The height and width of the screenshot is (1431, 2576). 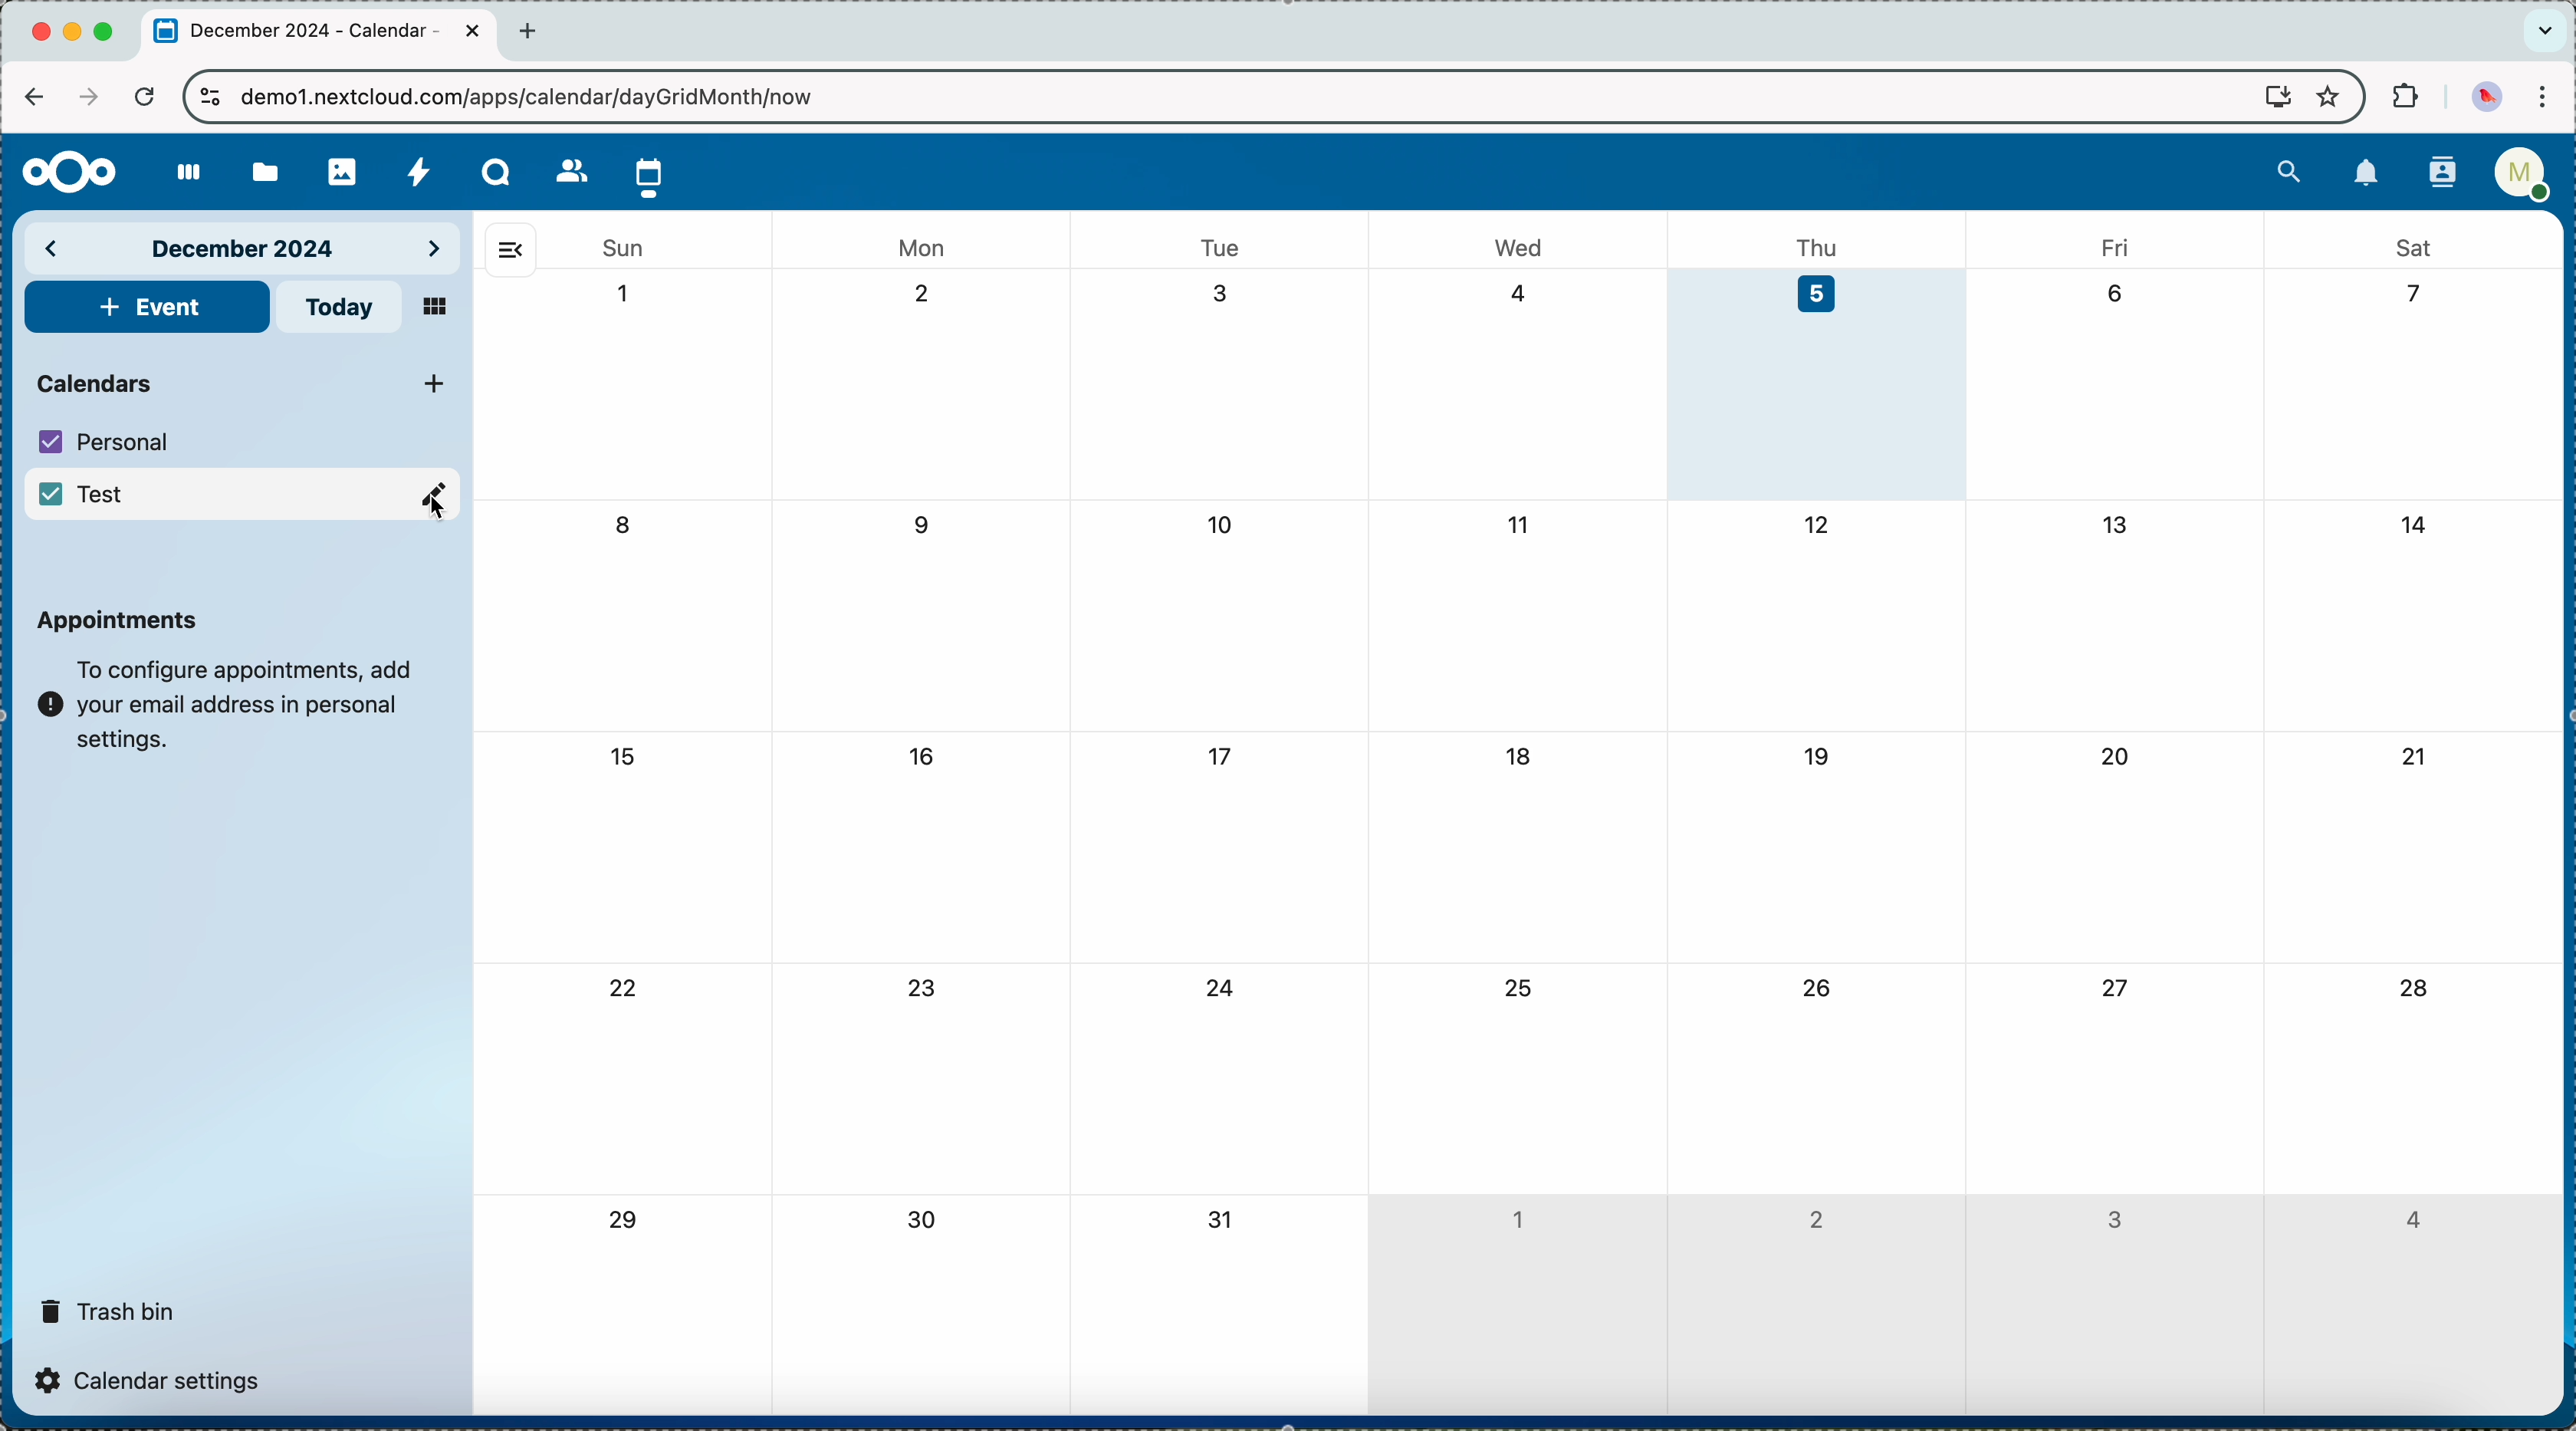 I want to click on tue, so click(x=1220, y=247).